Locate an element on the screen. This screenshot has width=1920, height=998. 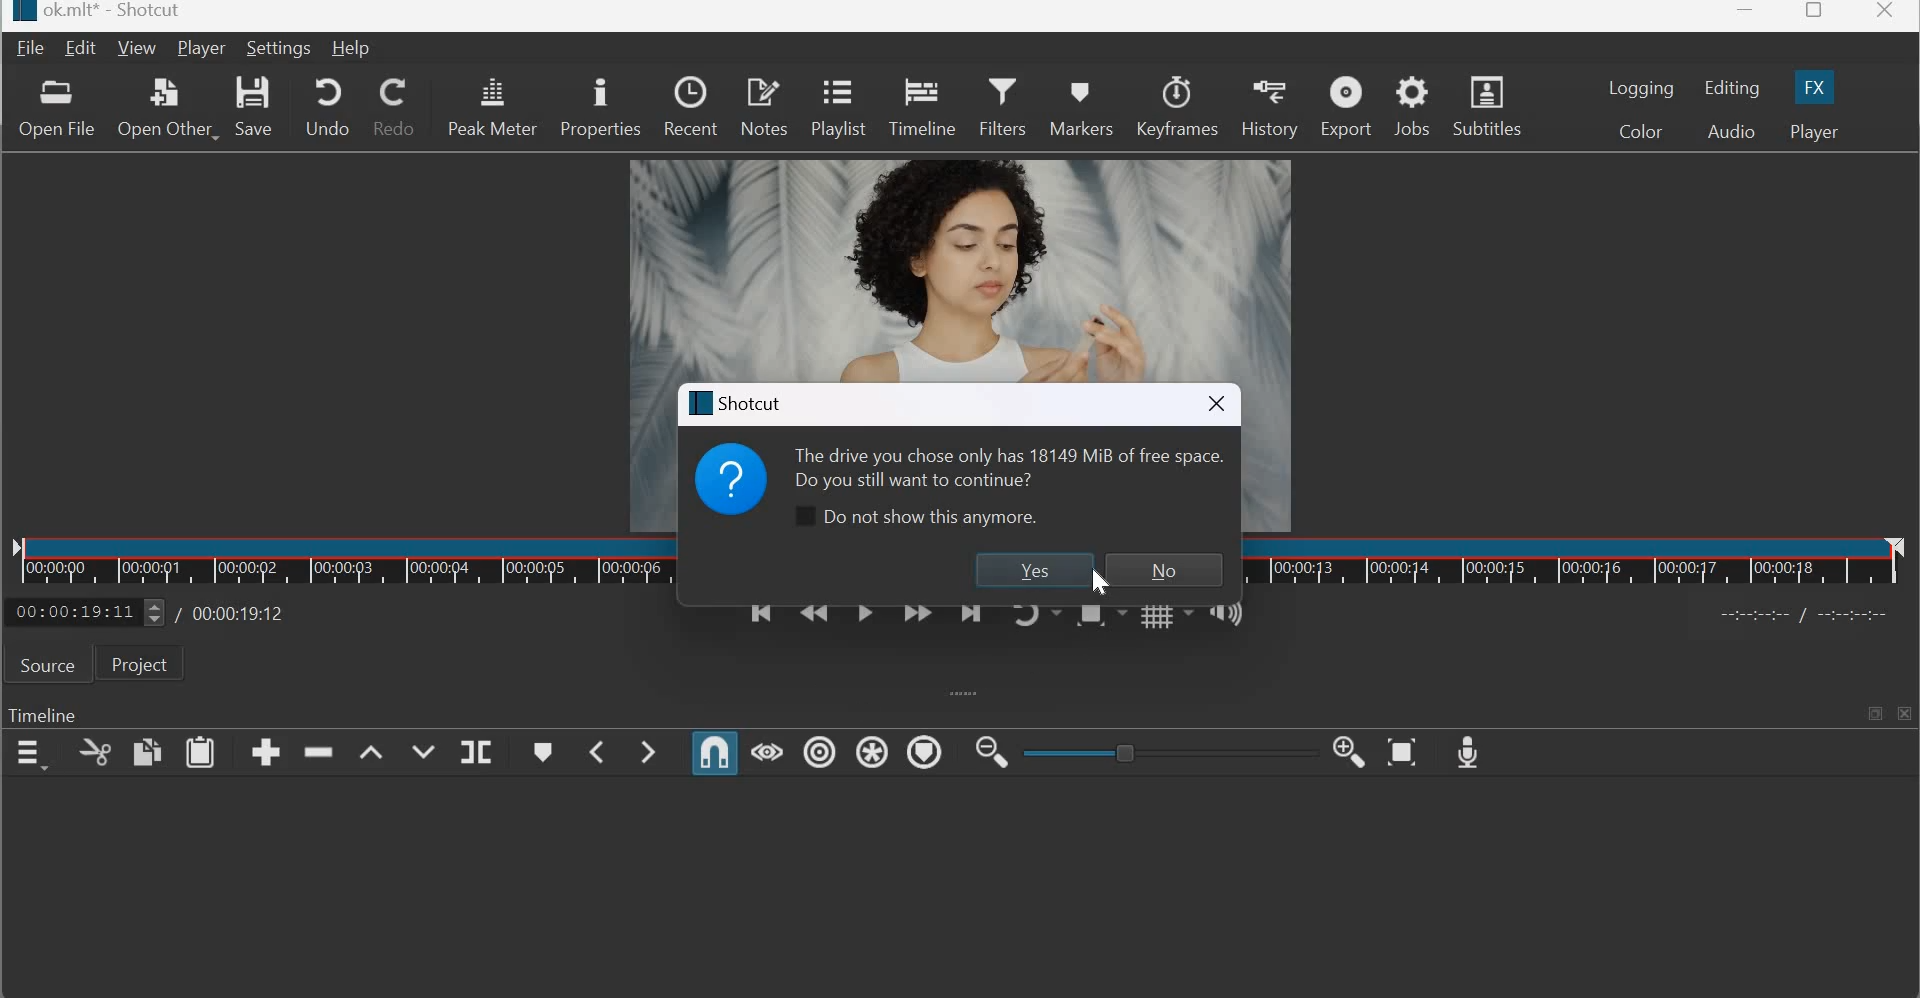
Minimize is located at coordinates (1746, 16).